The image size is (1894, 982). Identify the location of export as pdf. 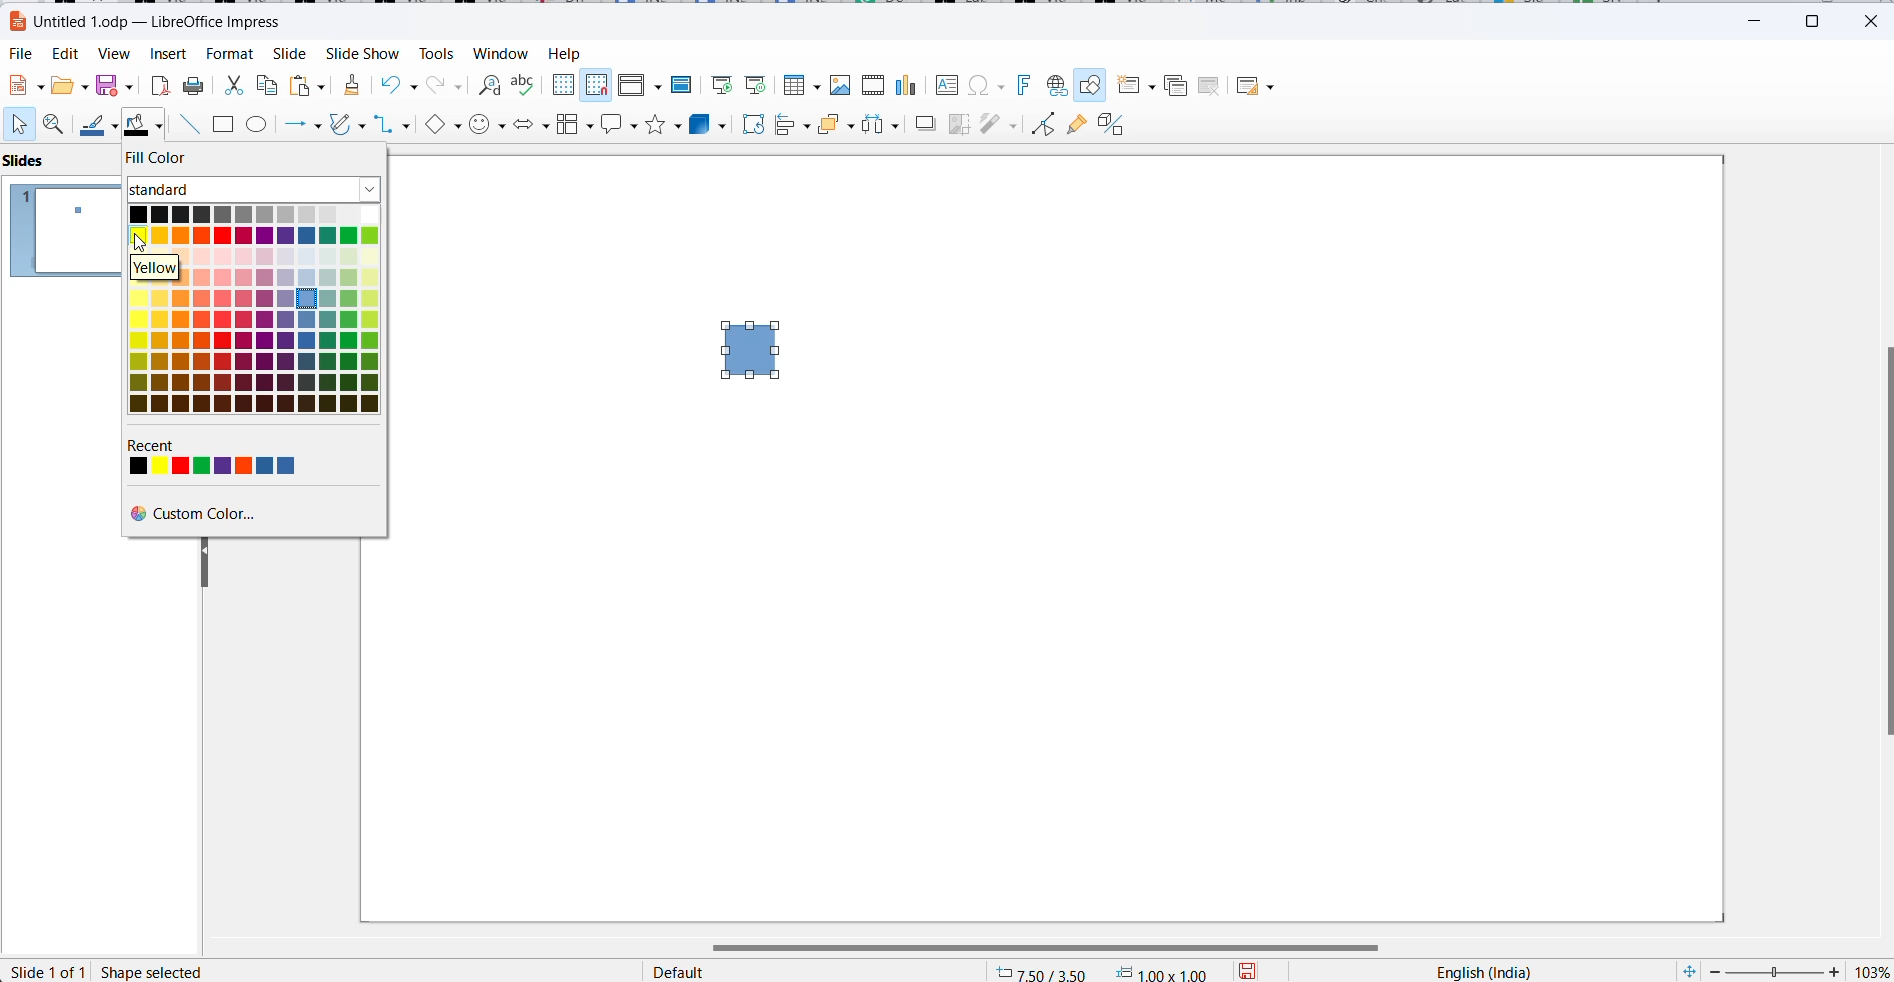
(158, 86).